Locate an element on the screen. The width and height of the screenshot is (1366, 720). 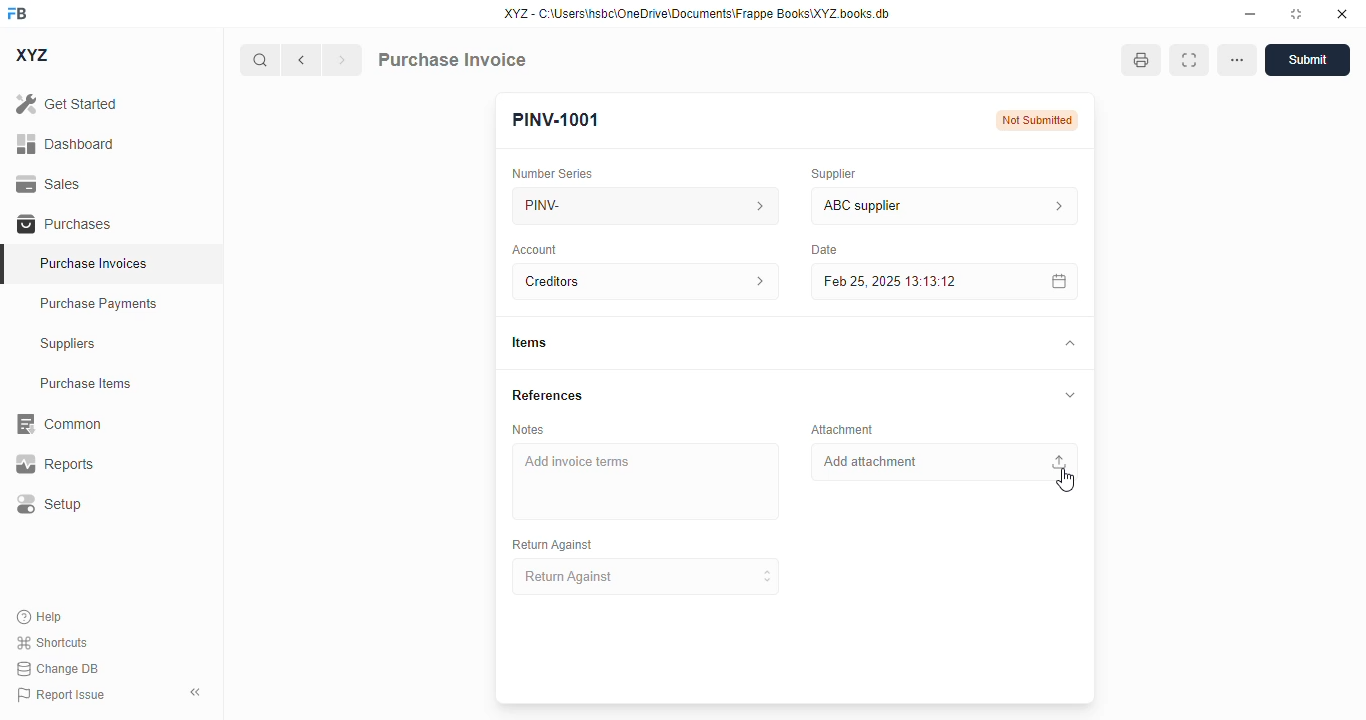
number series information is located at coordinates (754, 205).